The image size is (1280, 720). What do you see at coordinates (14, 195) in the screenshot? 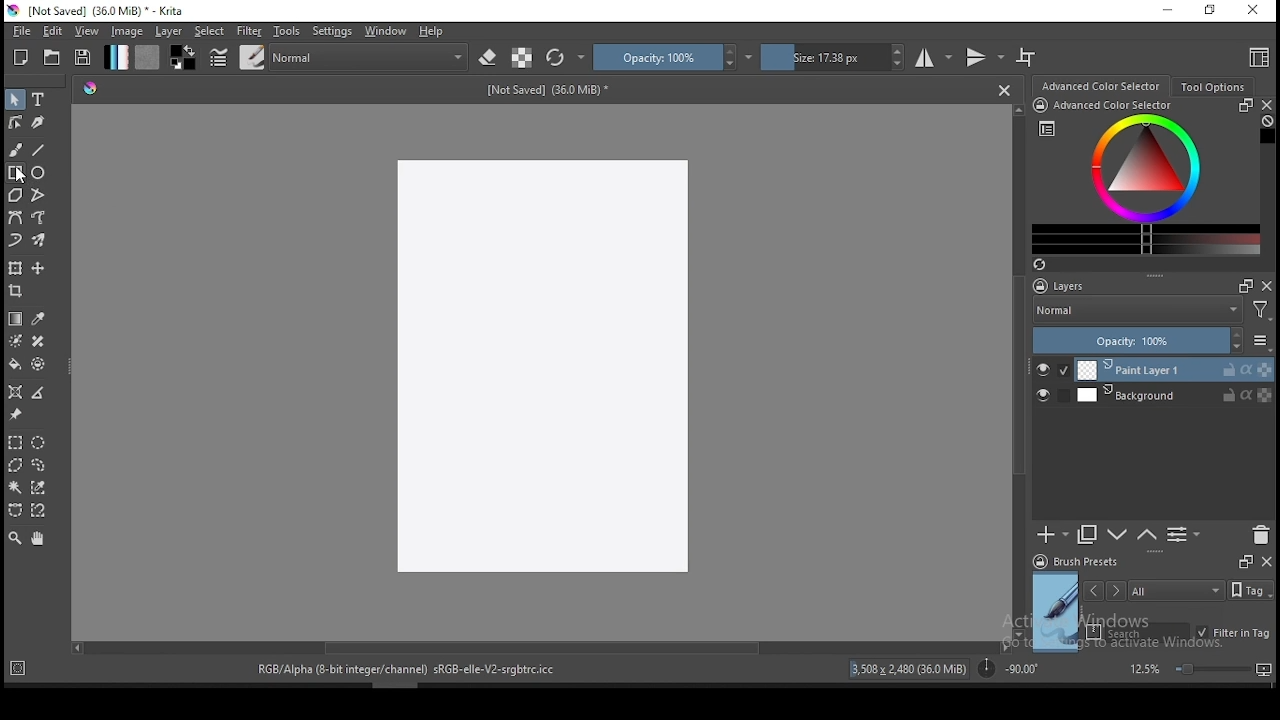
I see `polygon tool` at bounding box center [14, 195].